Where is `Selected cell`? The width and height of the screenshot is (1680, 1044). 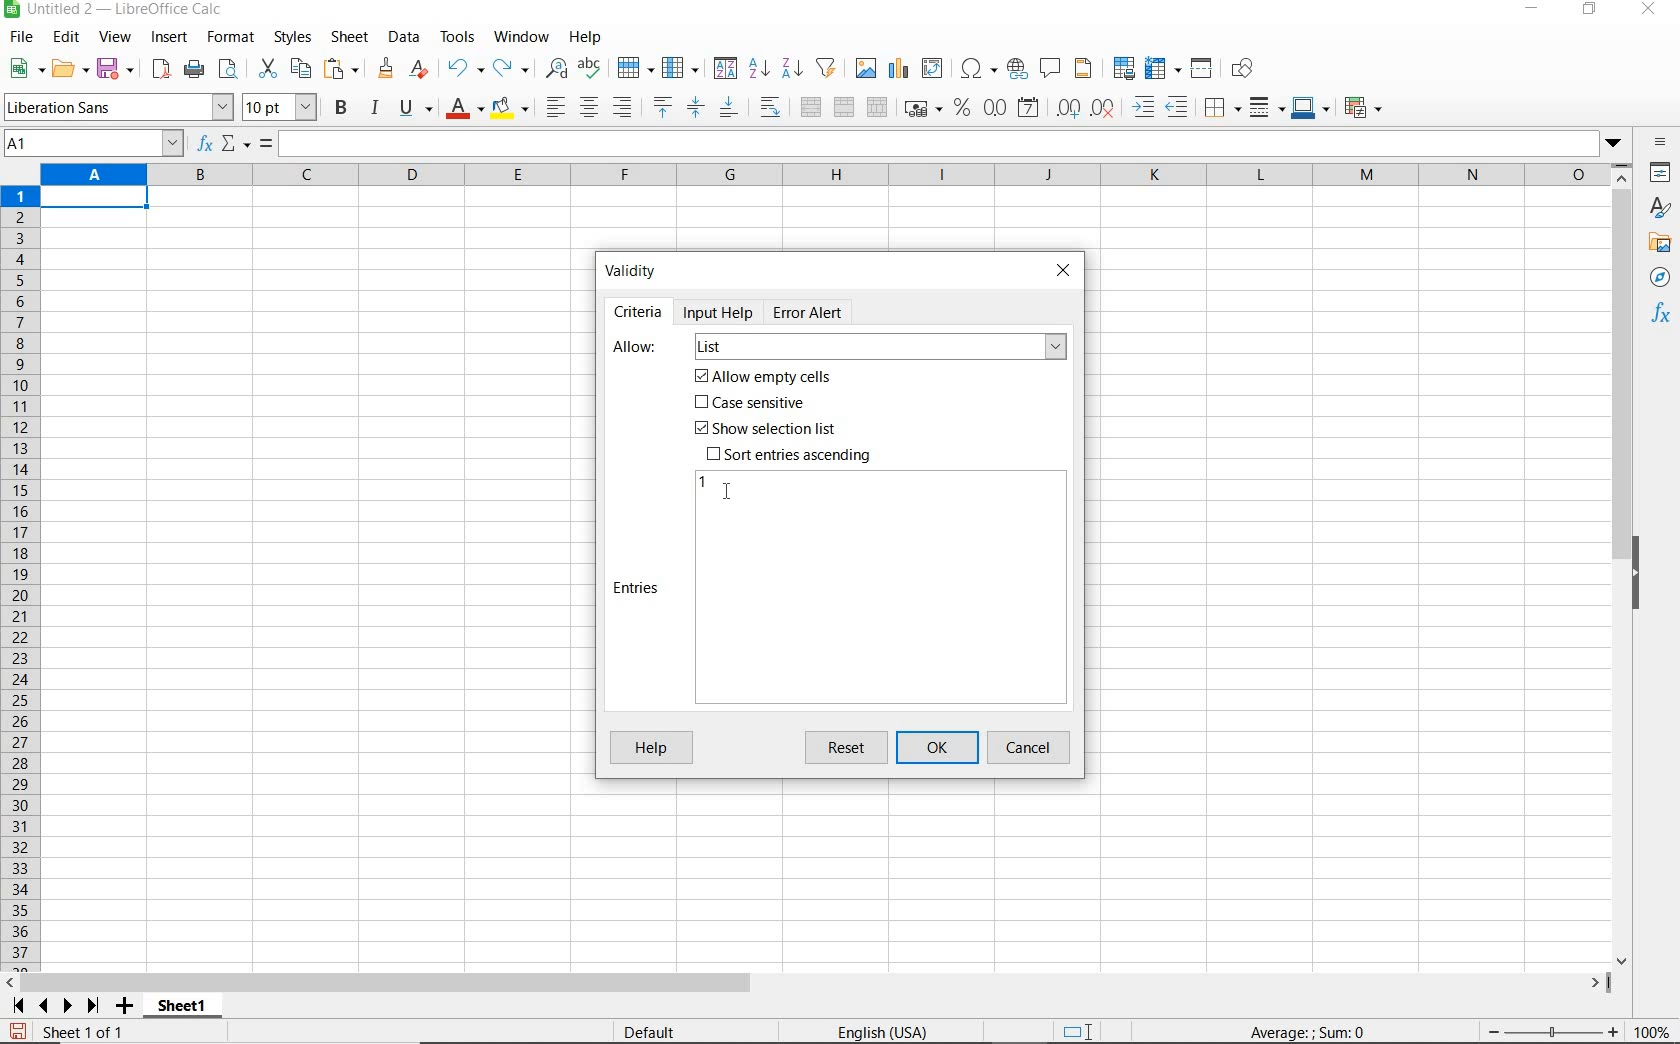
Selected cell is located at coordinates (94, 198).